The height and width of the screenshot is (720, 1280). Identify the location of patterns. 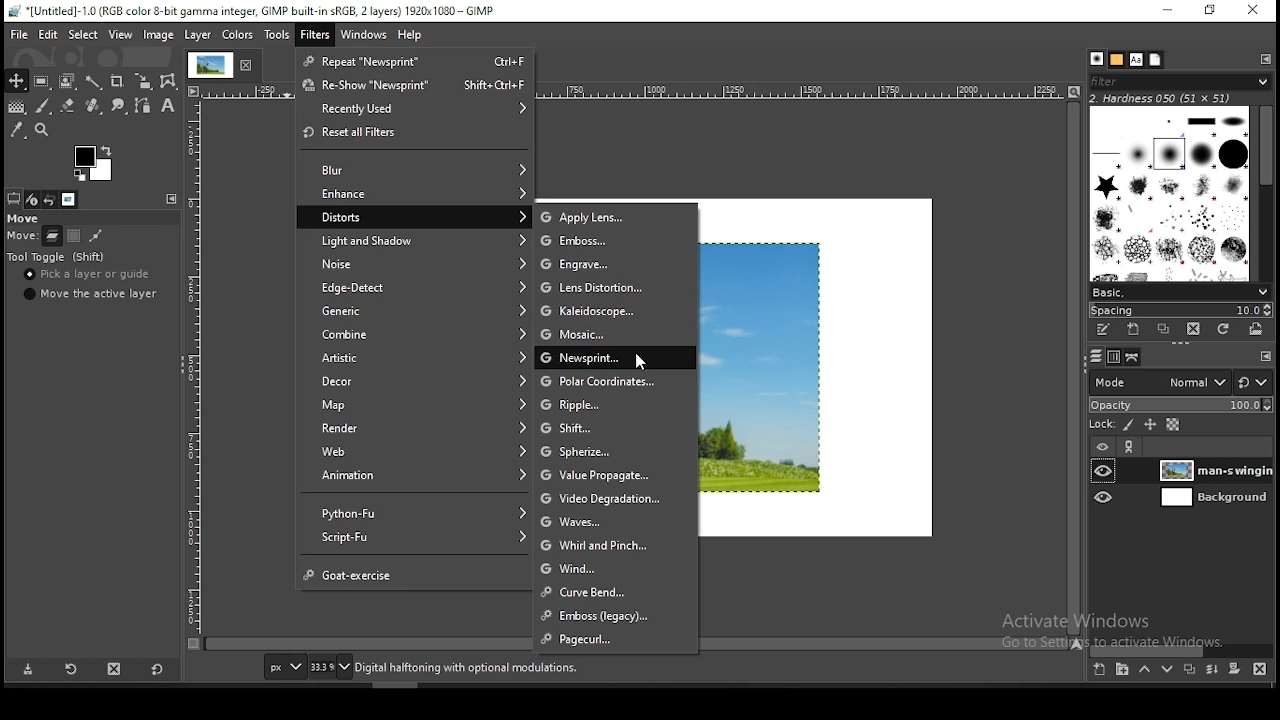
(1117, 59).